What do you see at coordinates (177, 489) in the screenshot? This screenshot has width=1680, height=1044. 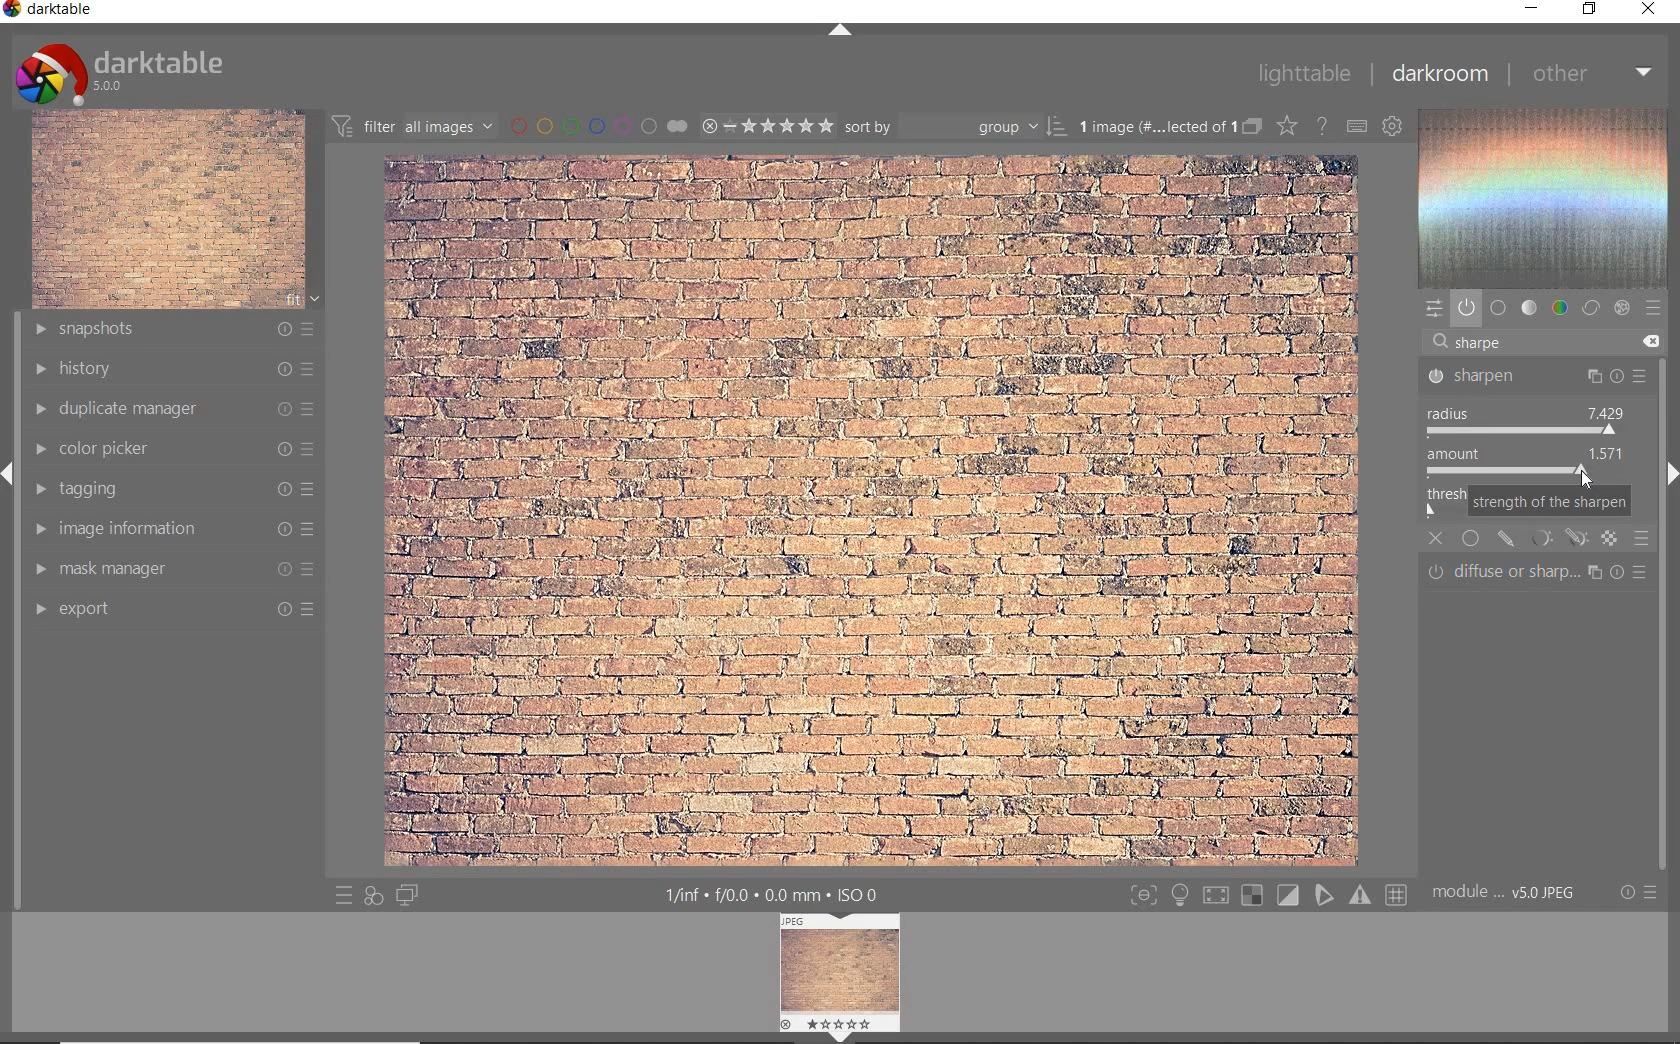 I see `tagging` at bounding box center [177, 489].